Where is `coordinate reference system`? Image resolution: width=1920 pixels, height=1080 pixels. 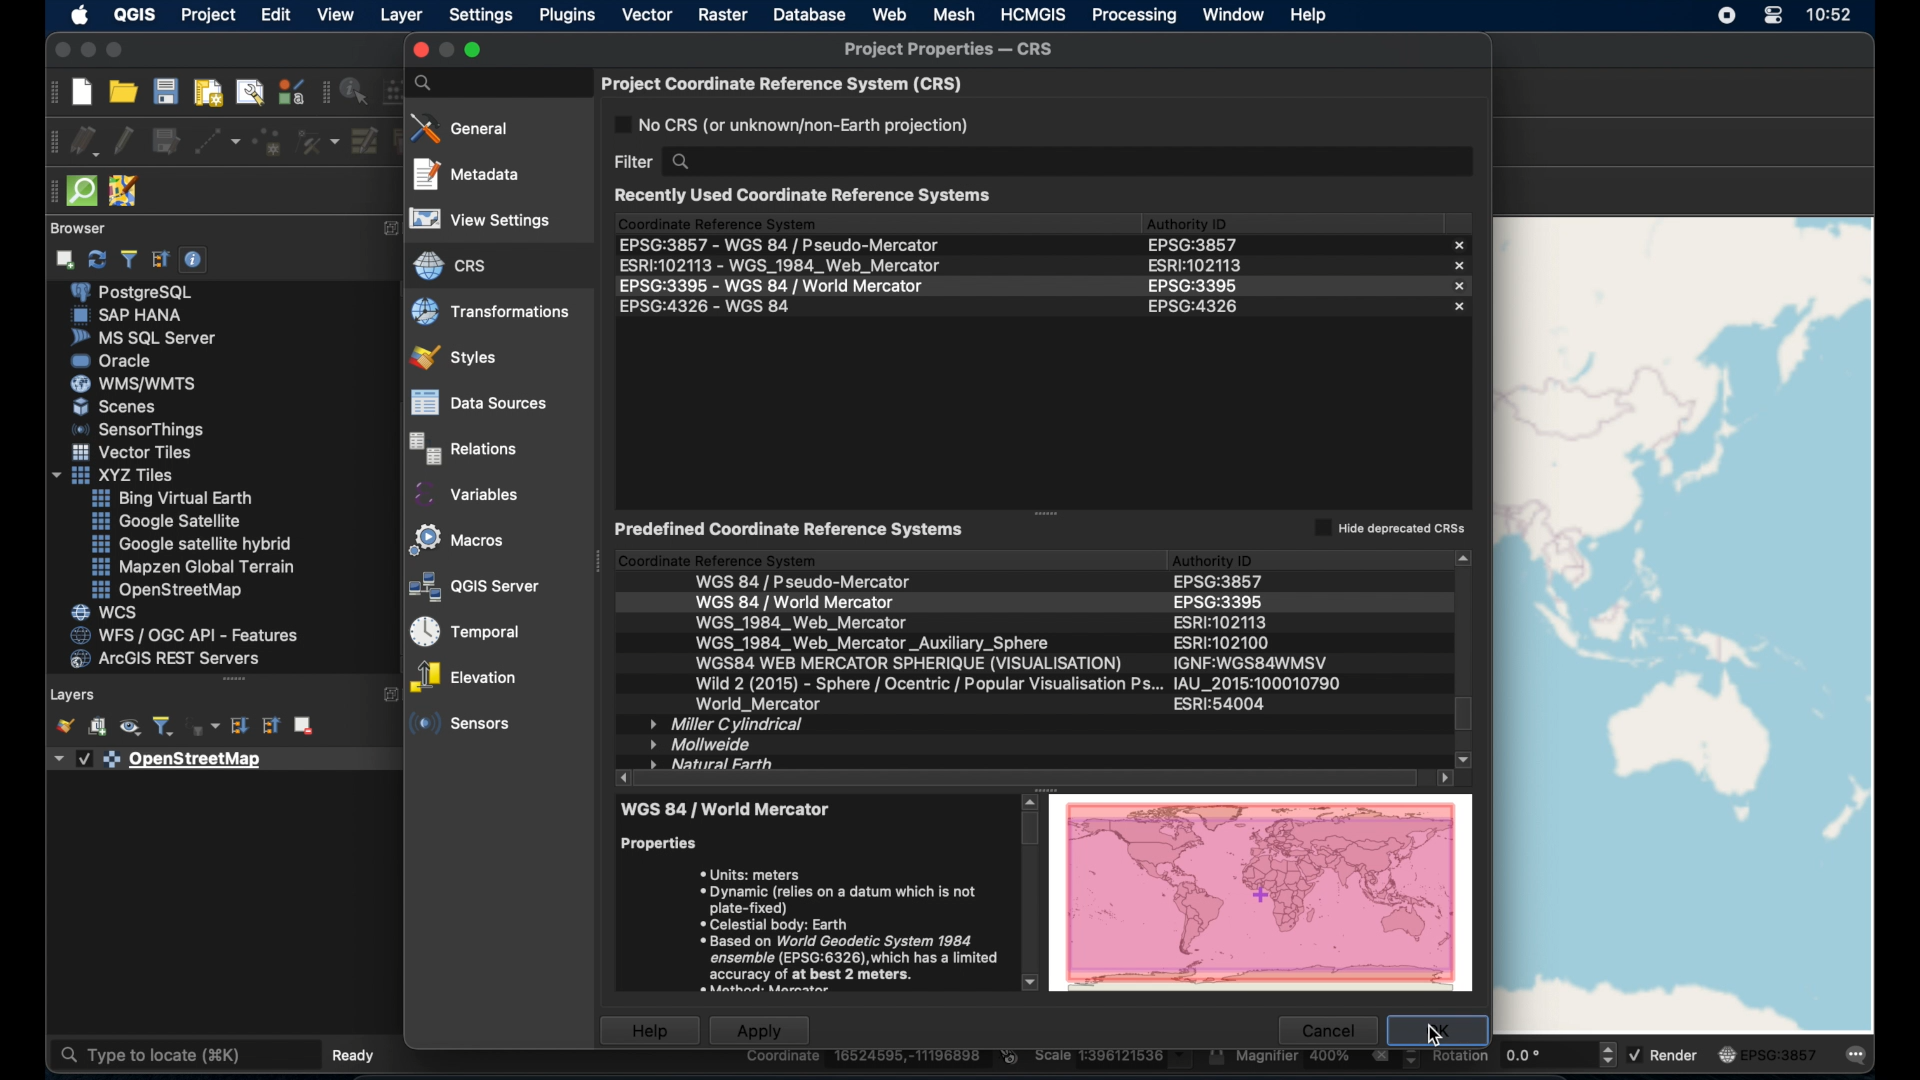 coordinate reference system is located at coordinates (718, 222).